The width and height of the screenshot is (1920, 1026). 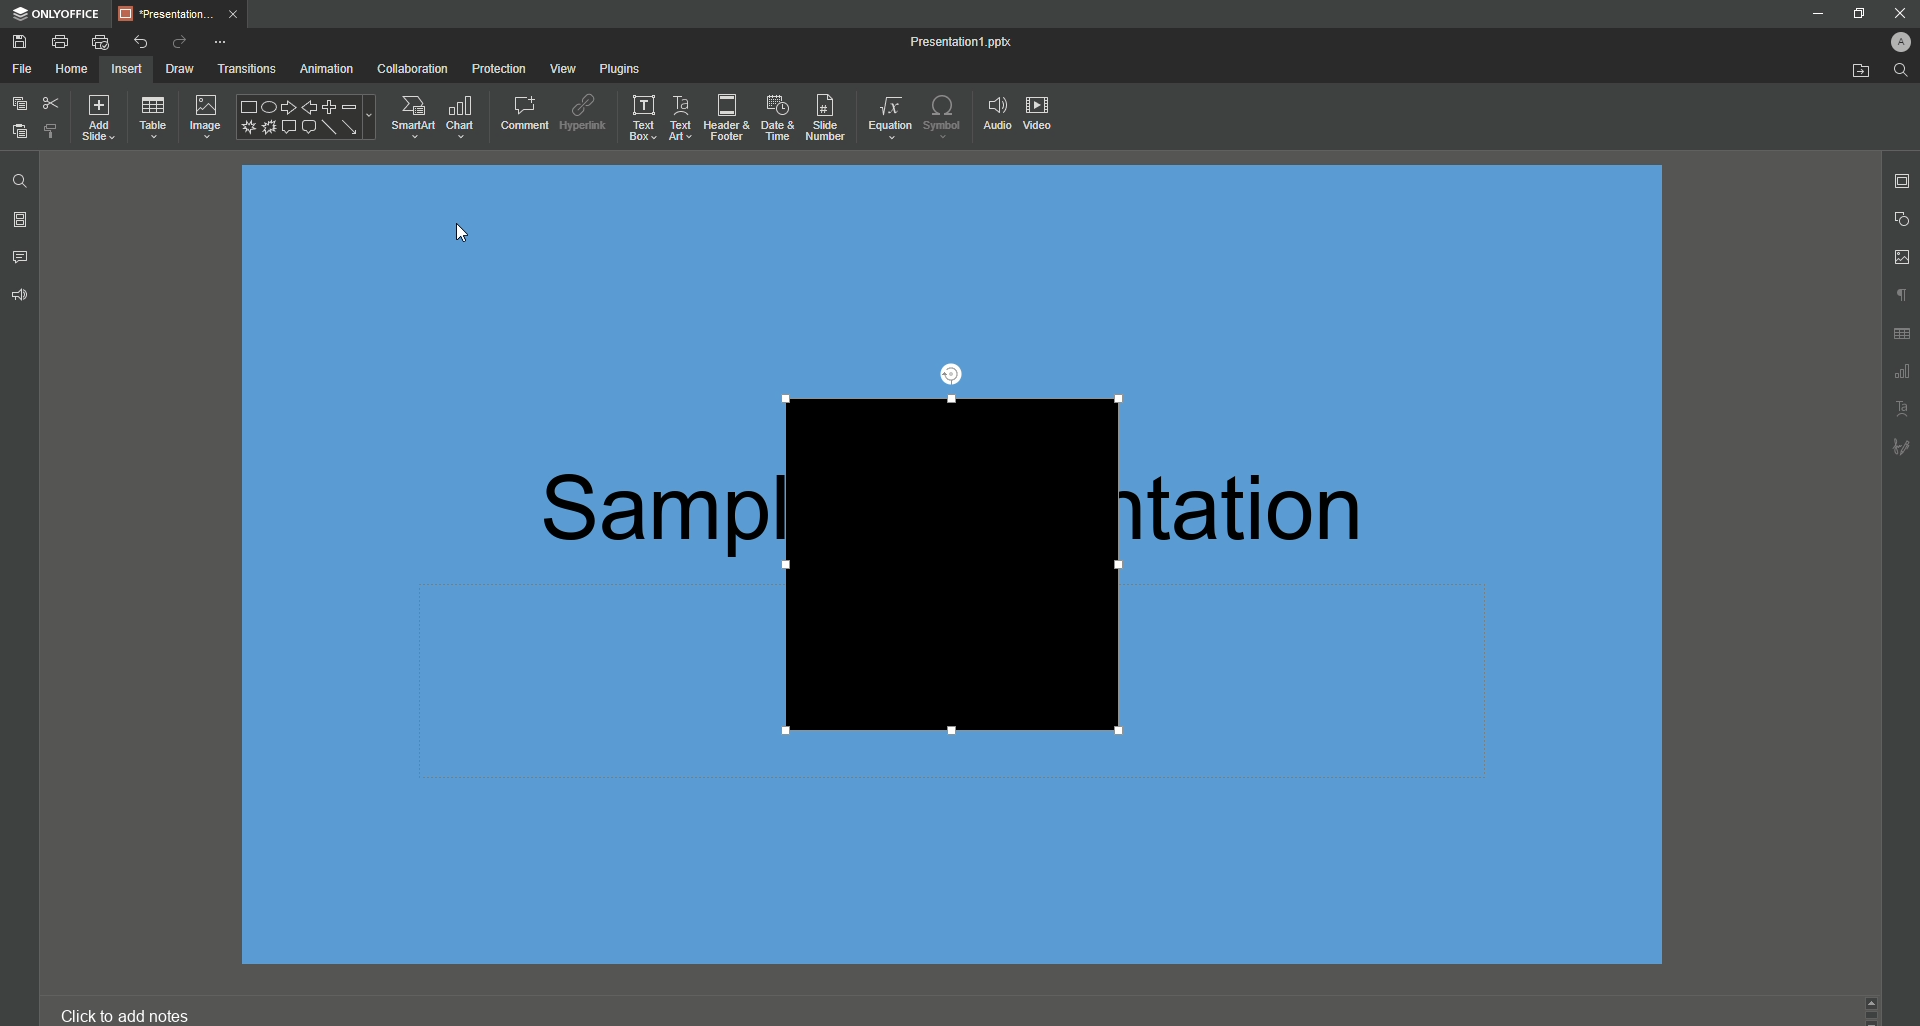 I want to click on Profile, so click(x=1893, y=40).